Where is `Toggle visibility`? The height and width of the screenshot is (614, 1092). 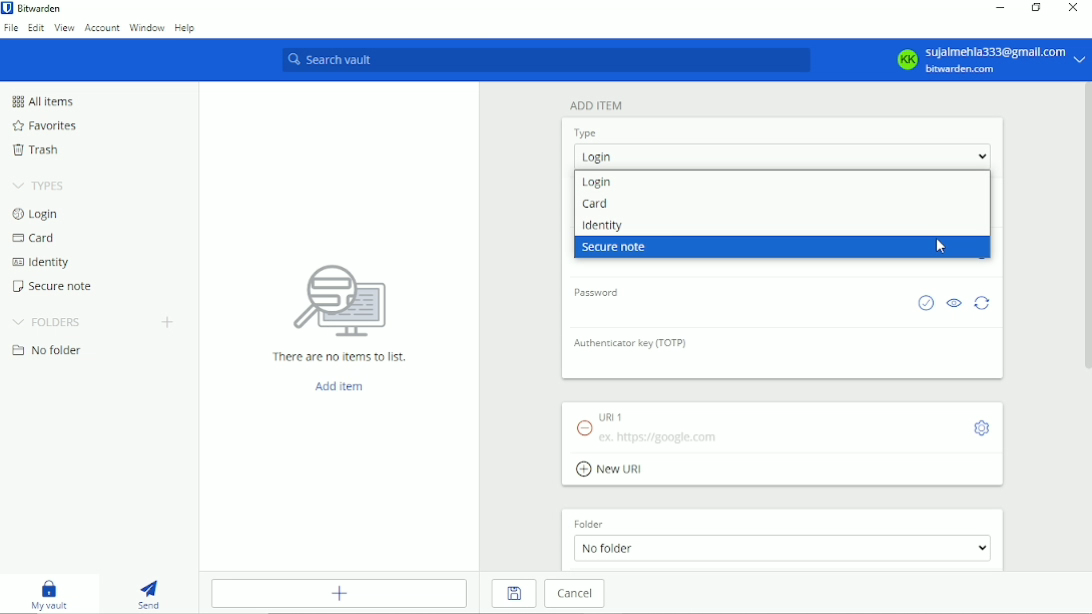 Toggle visibility is located at coordinates (954, 303).